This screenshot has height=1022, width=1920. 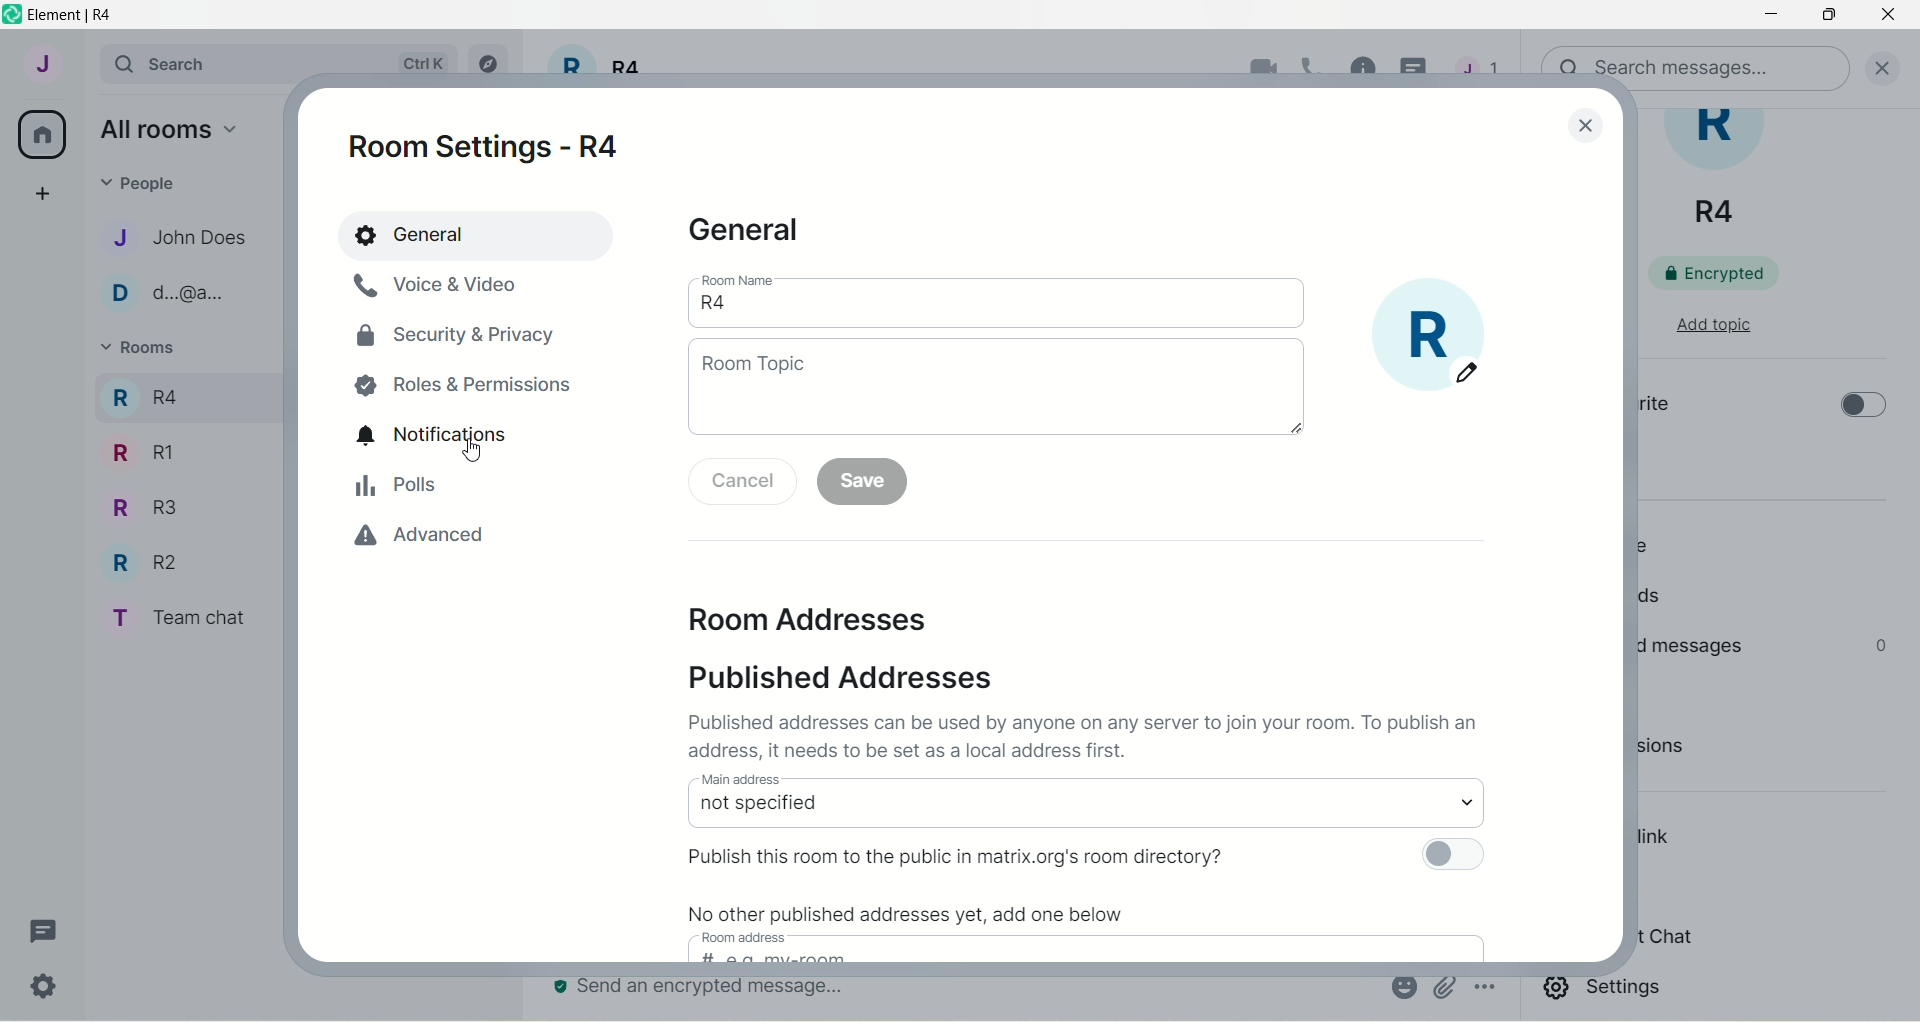 I want to click on options, so click(x=1488, y=989).